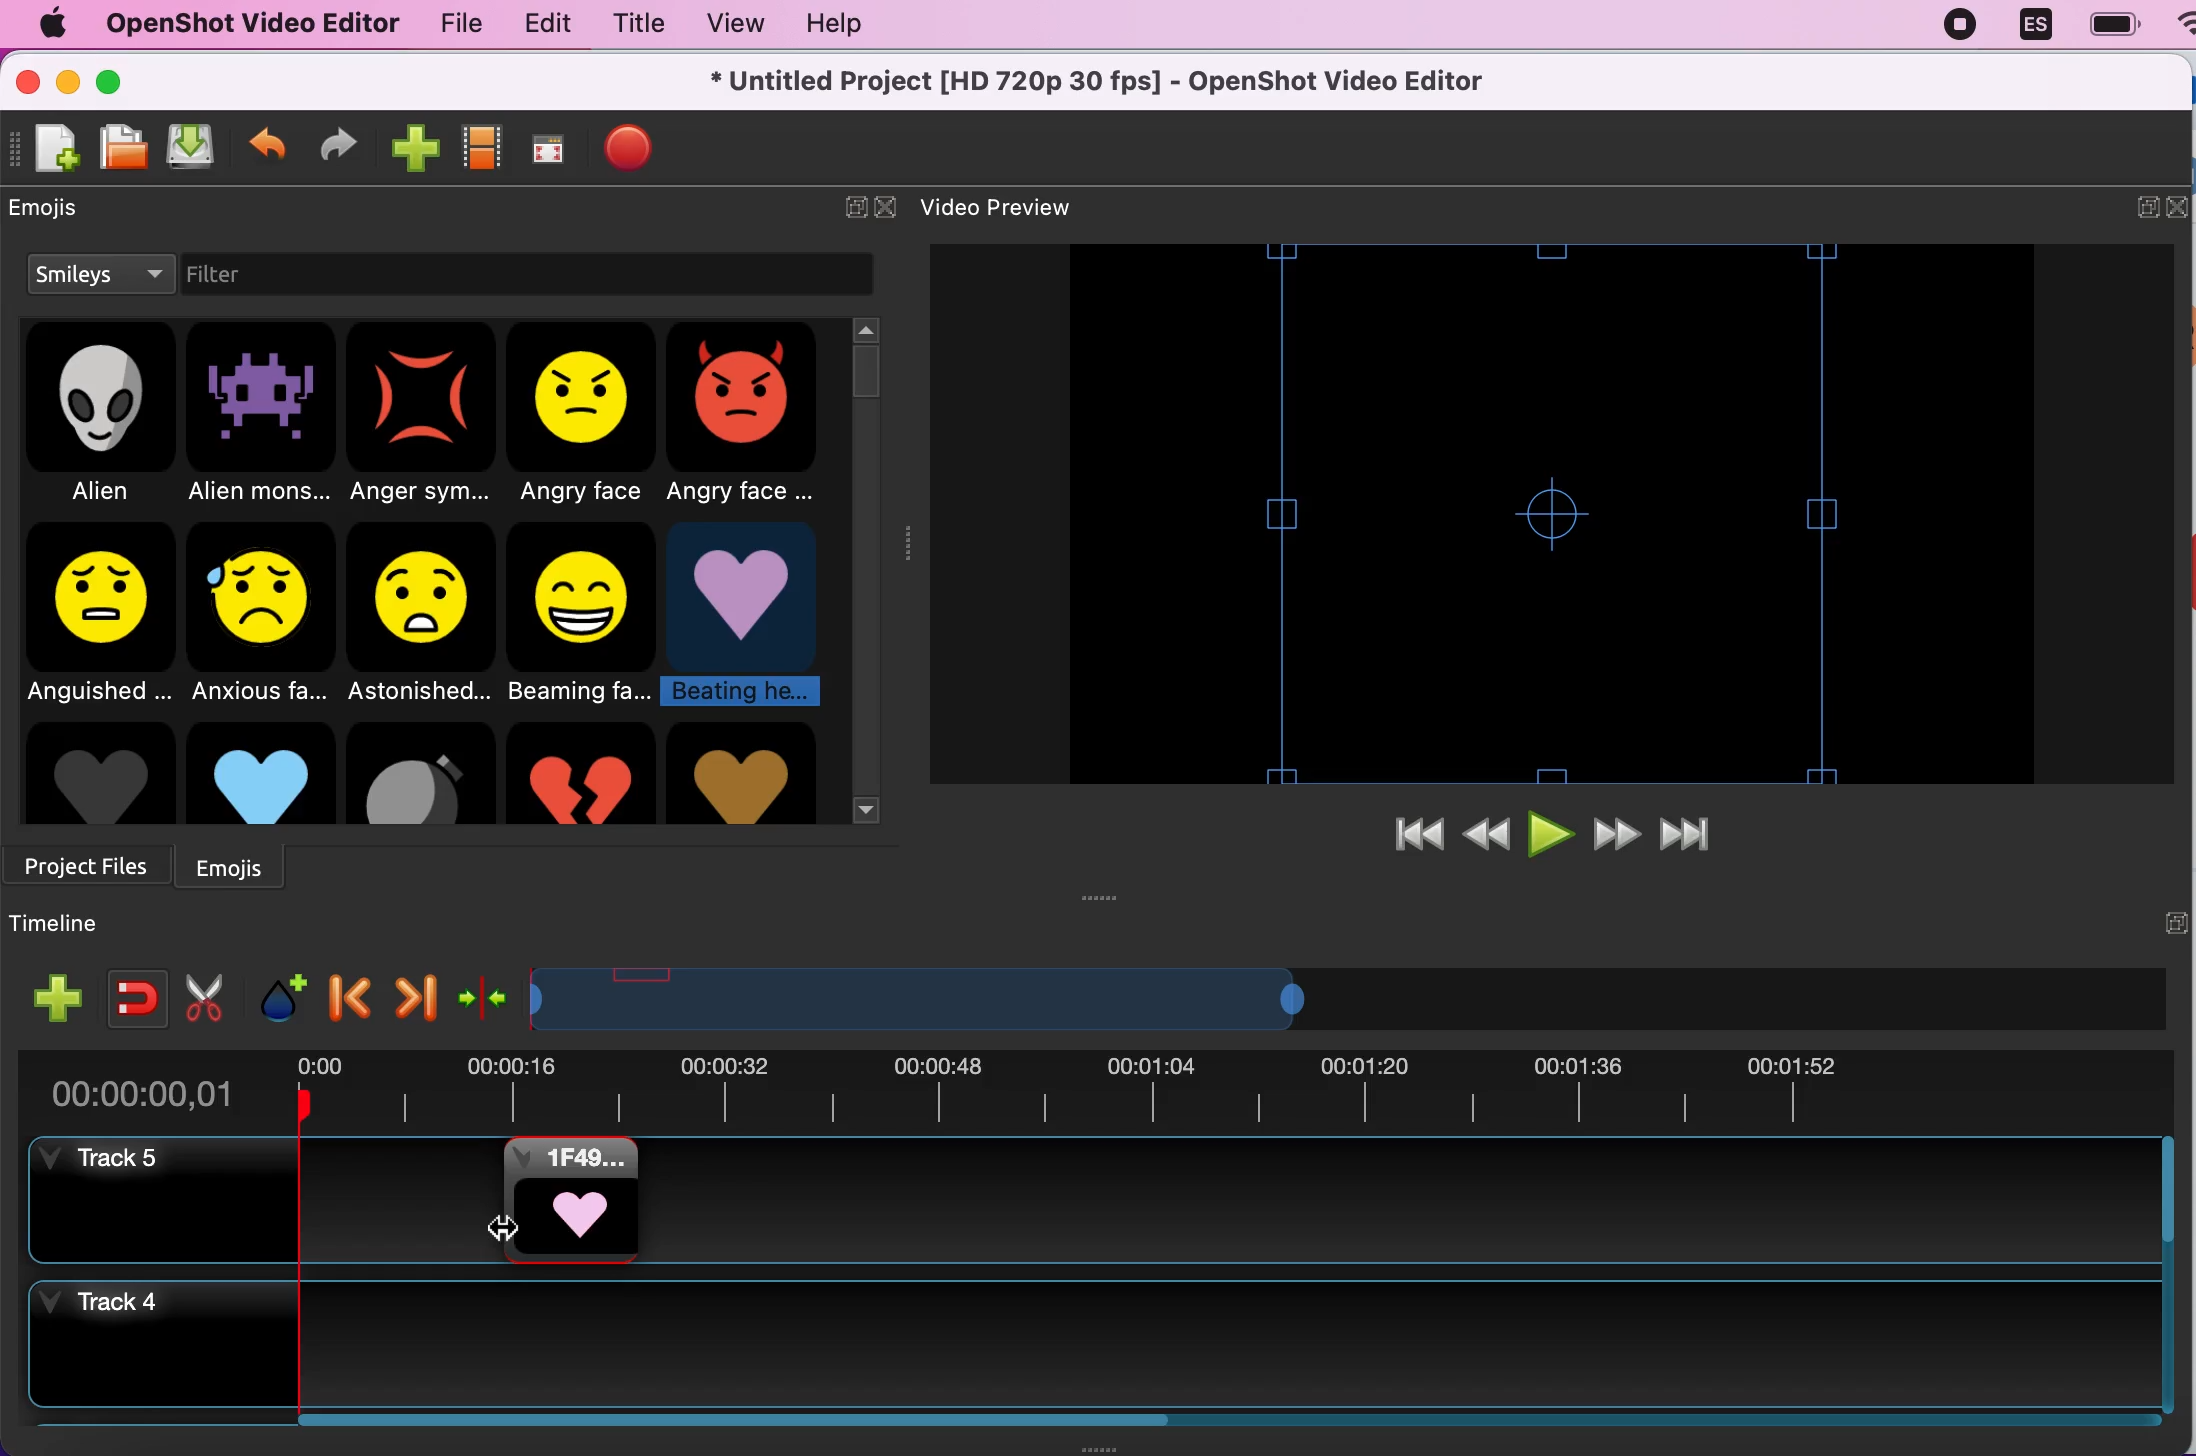 This screenshot has width=2196, height=1456. What do you see at coordinates (130, 991) in the screenshot?
I see `enable snapping` at bounding box center [130, 991].